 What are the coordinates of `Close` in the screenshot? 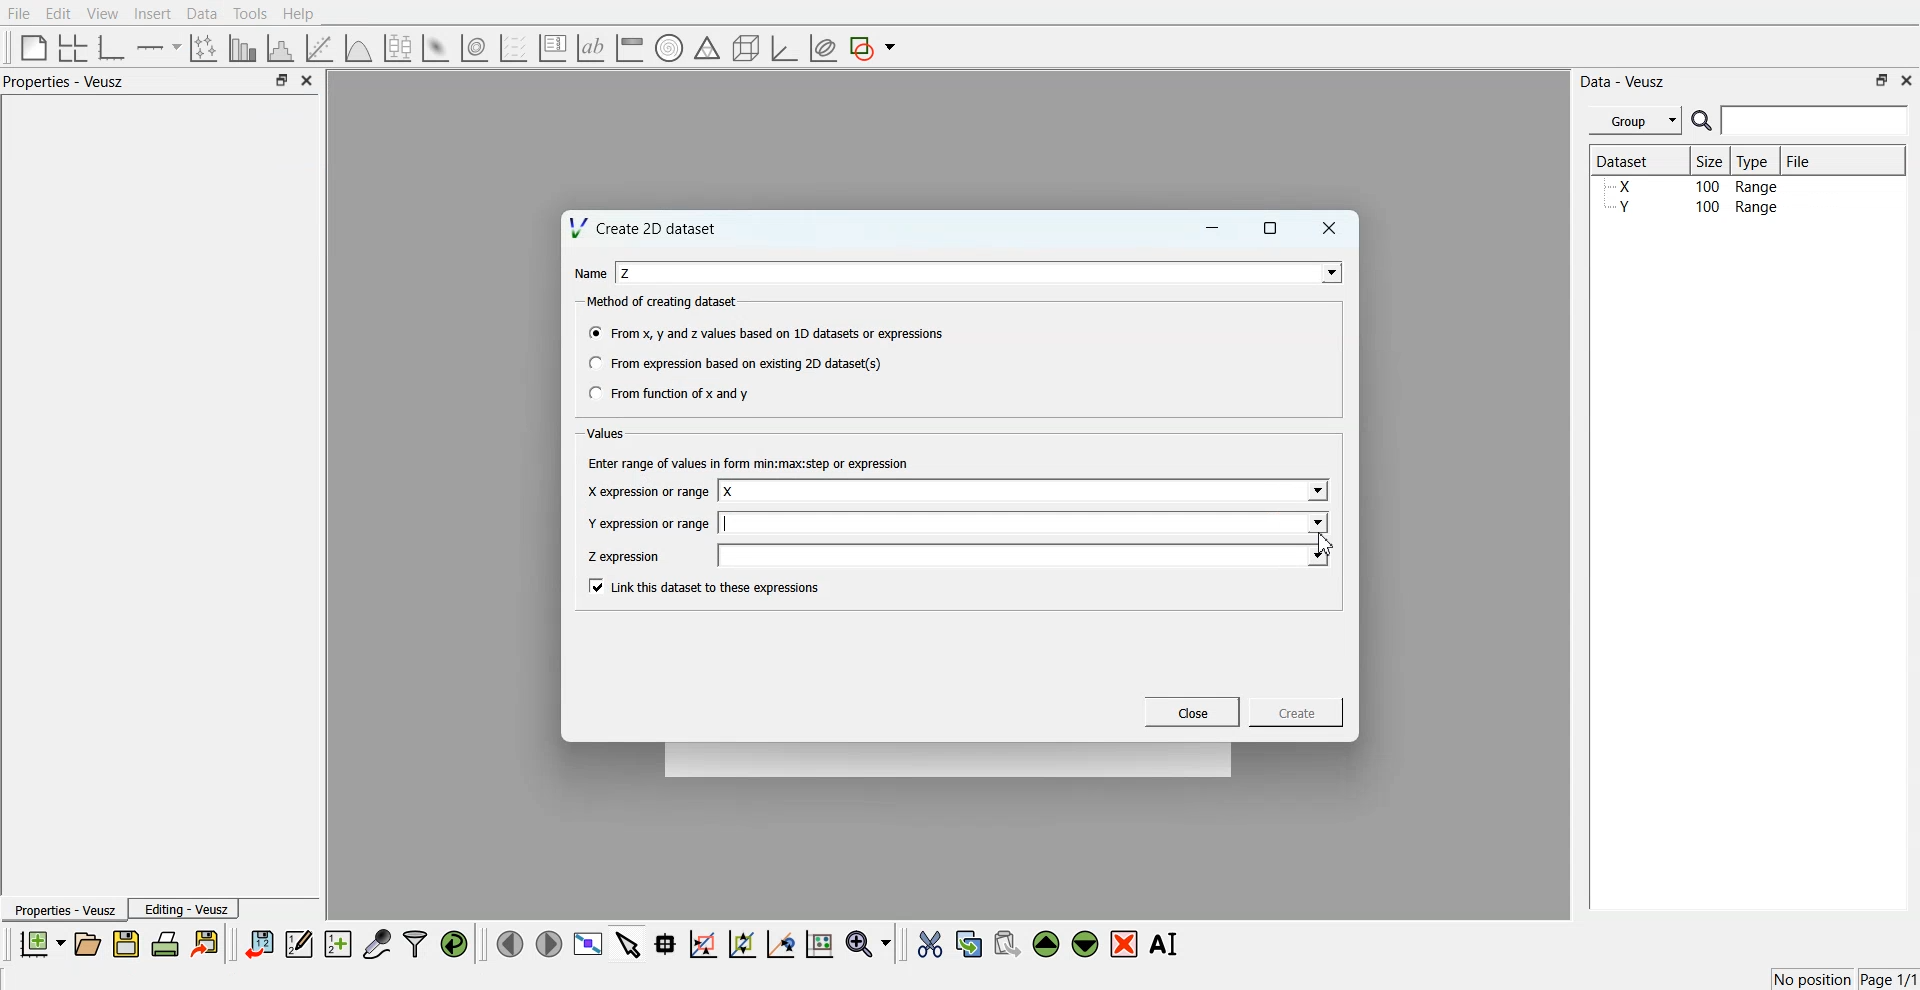 It's located at (1330, 228).